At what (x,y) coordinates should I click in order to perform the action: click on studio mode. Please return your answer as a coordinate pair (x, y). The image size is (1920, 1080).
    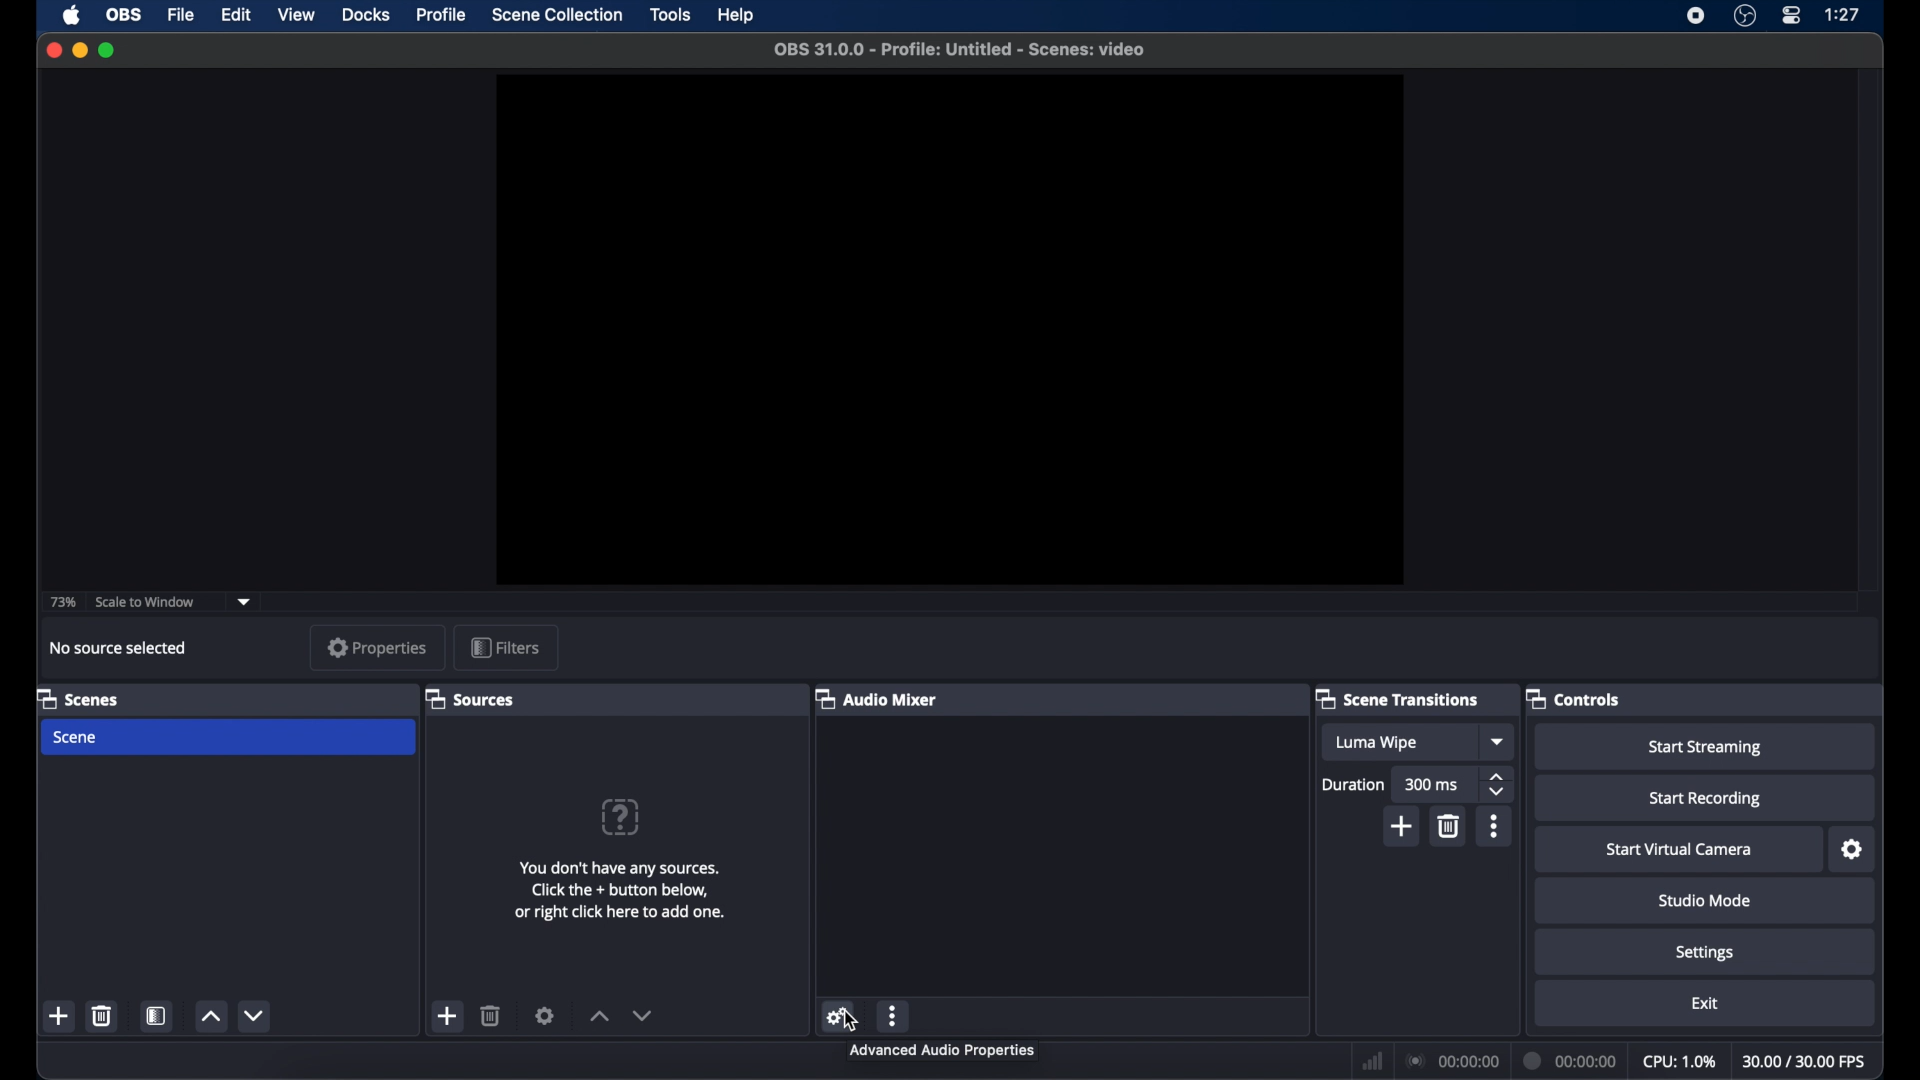
    Looking at the image, I should click on (1704, 901).